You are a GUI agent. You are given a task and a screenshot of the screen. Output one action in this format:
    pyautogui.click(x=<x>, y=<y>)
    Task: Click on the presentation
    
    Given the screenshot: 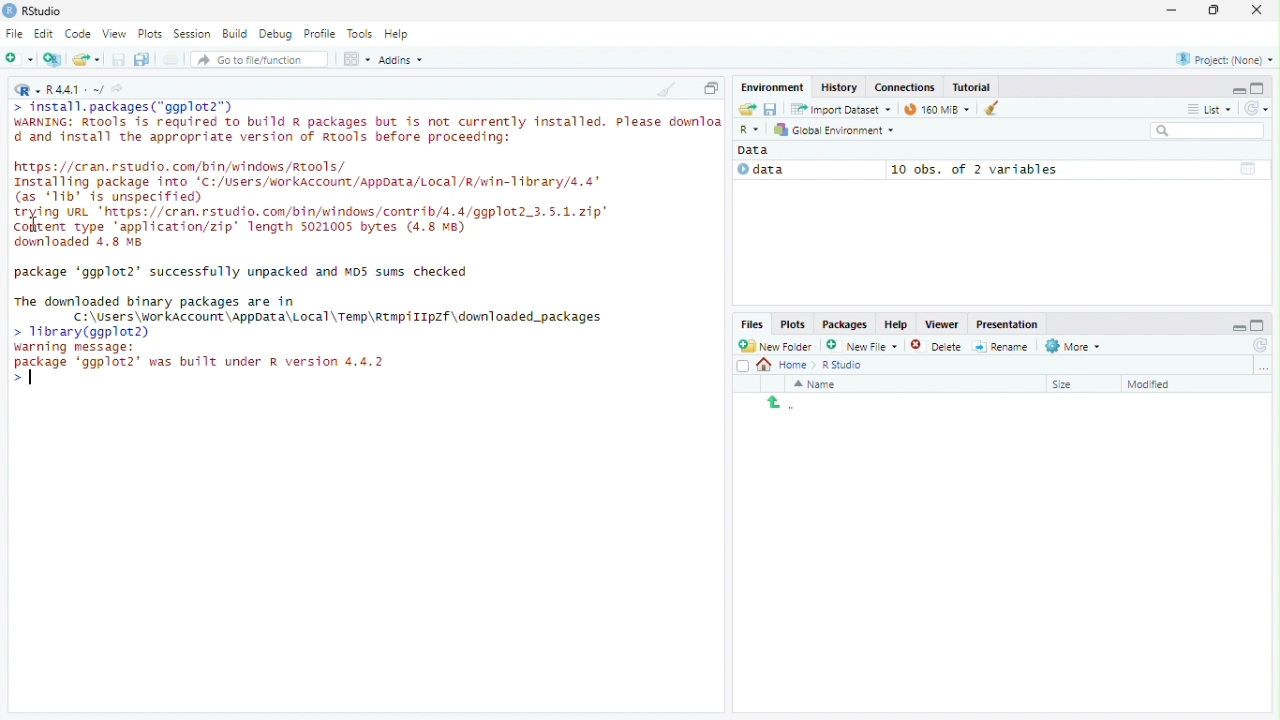 What is the action you would take?
    pyautogui.click(x=1010, y=324)
    